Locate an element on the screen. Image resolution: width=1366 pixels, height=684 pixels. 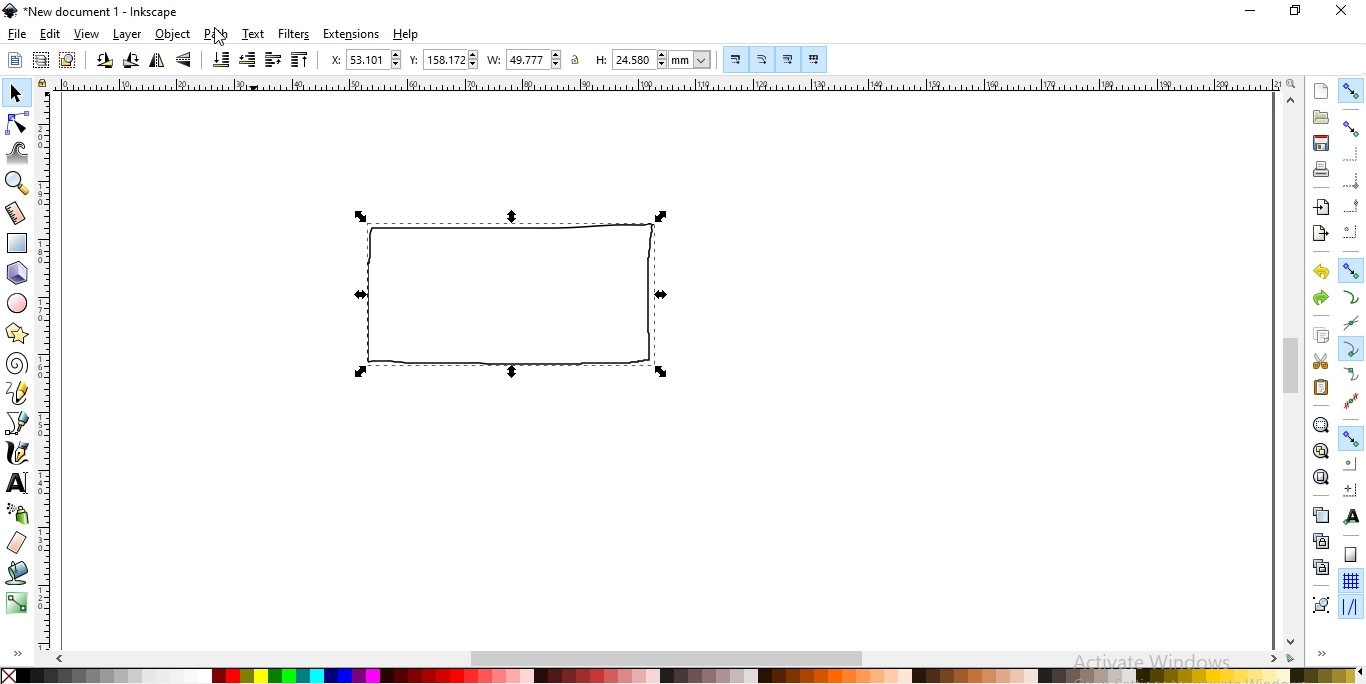
flip selected objects vertically is located at coordinates (185, 60).